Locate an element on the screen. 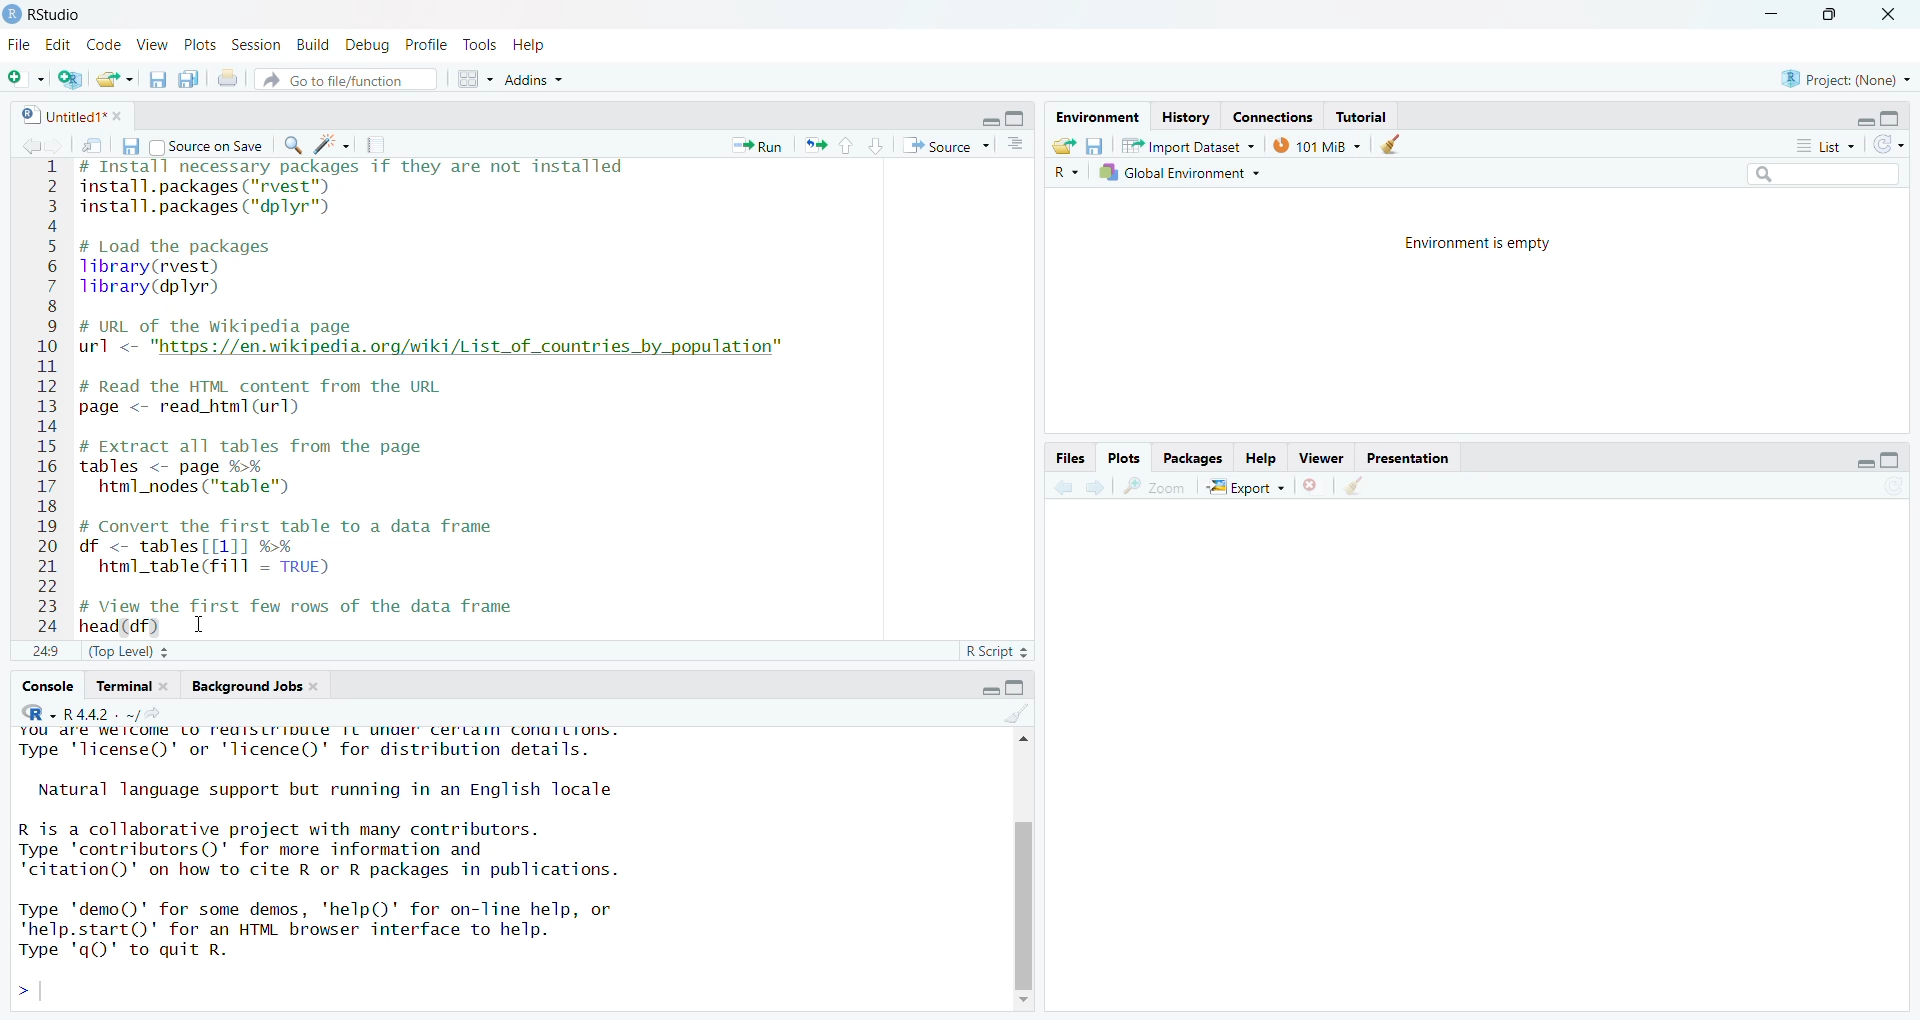 This screenshot has width=1920, height=1020. R is located at coordinates (1066, 173).